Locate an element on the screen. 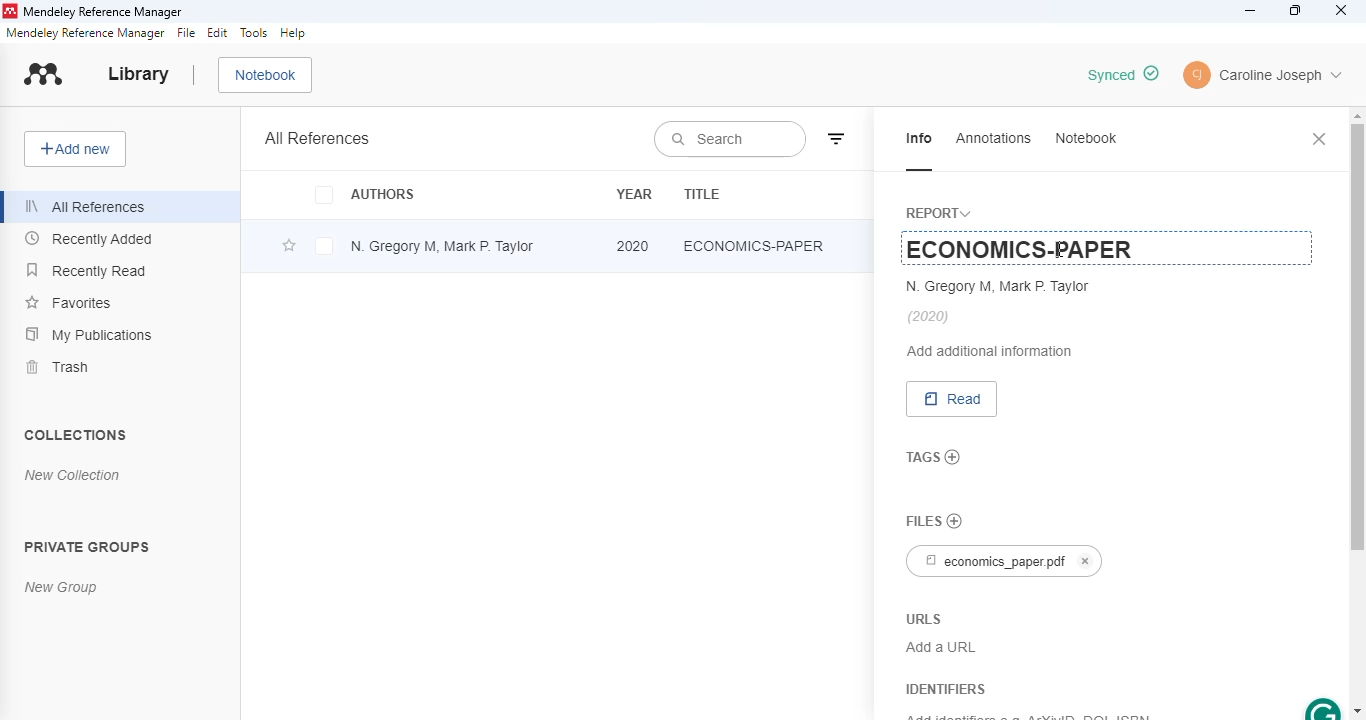  file is located at coordinates (186, 33).